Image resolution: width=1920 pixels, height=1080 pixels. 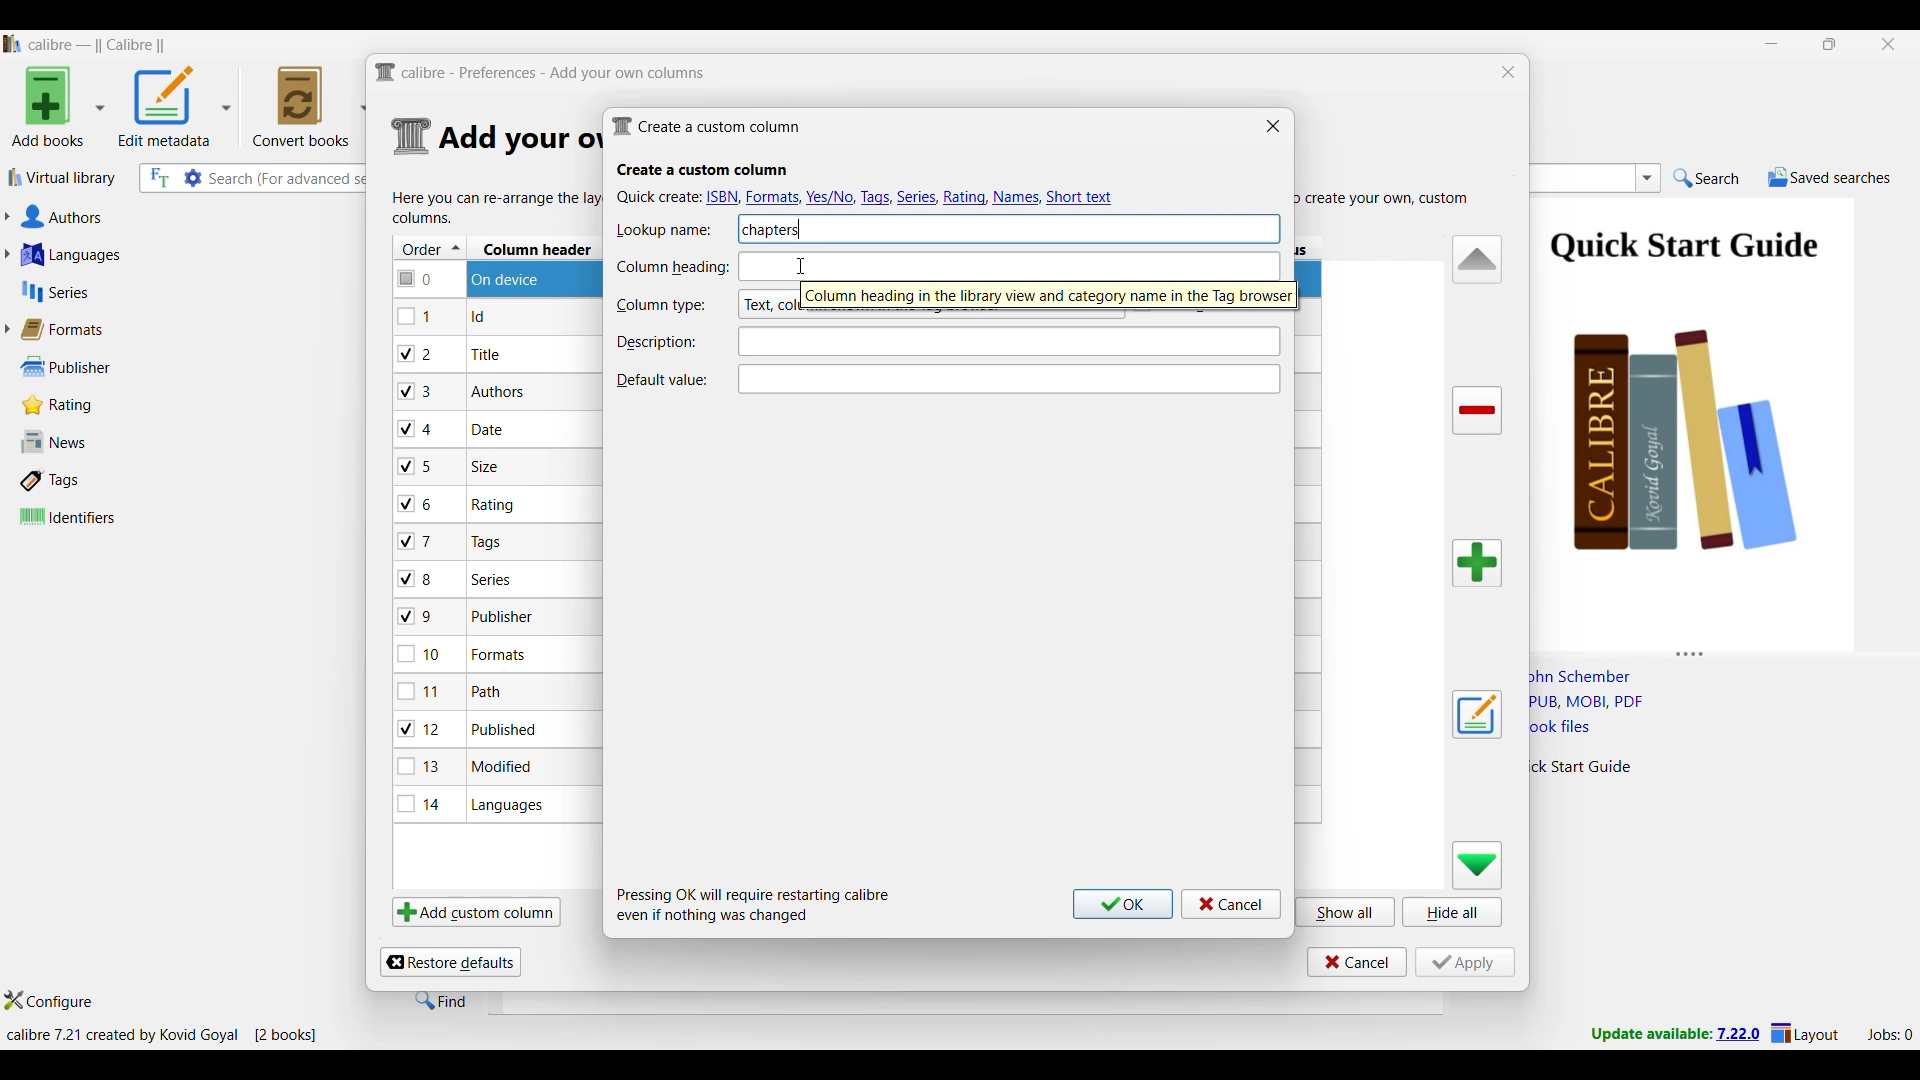 What do you see at coordinates (1478, 411) in the screenshot?
I see `Delete column` at bounding box center [1478, 411].